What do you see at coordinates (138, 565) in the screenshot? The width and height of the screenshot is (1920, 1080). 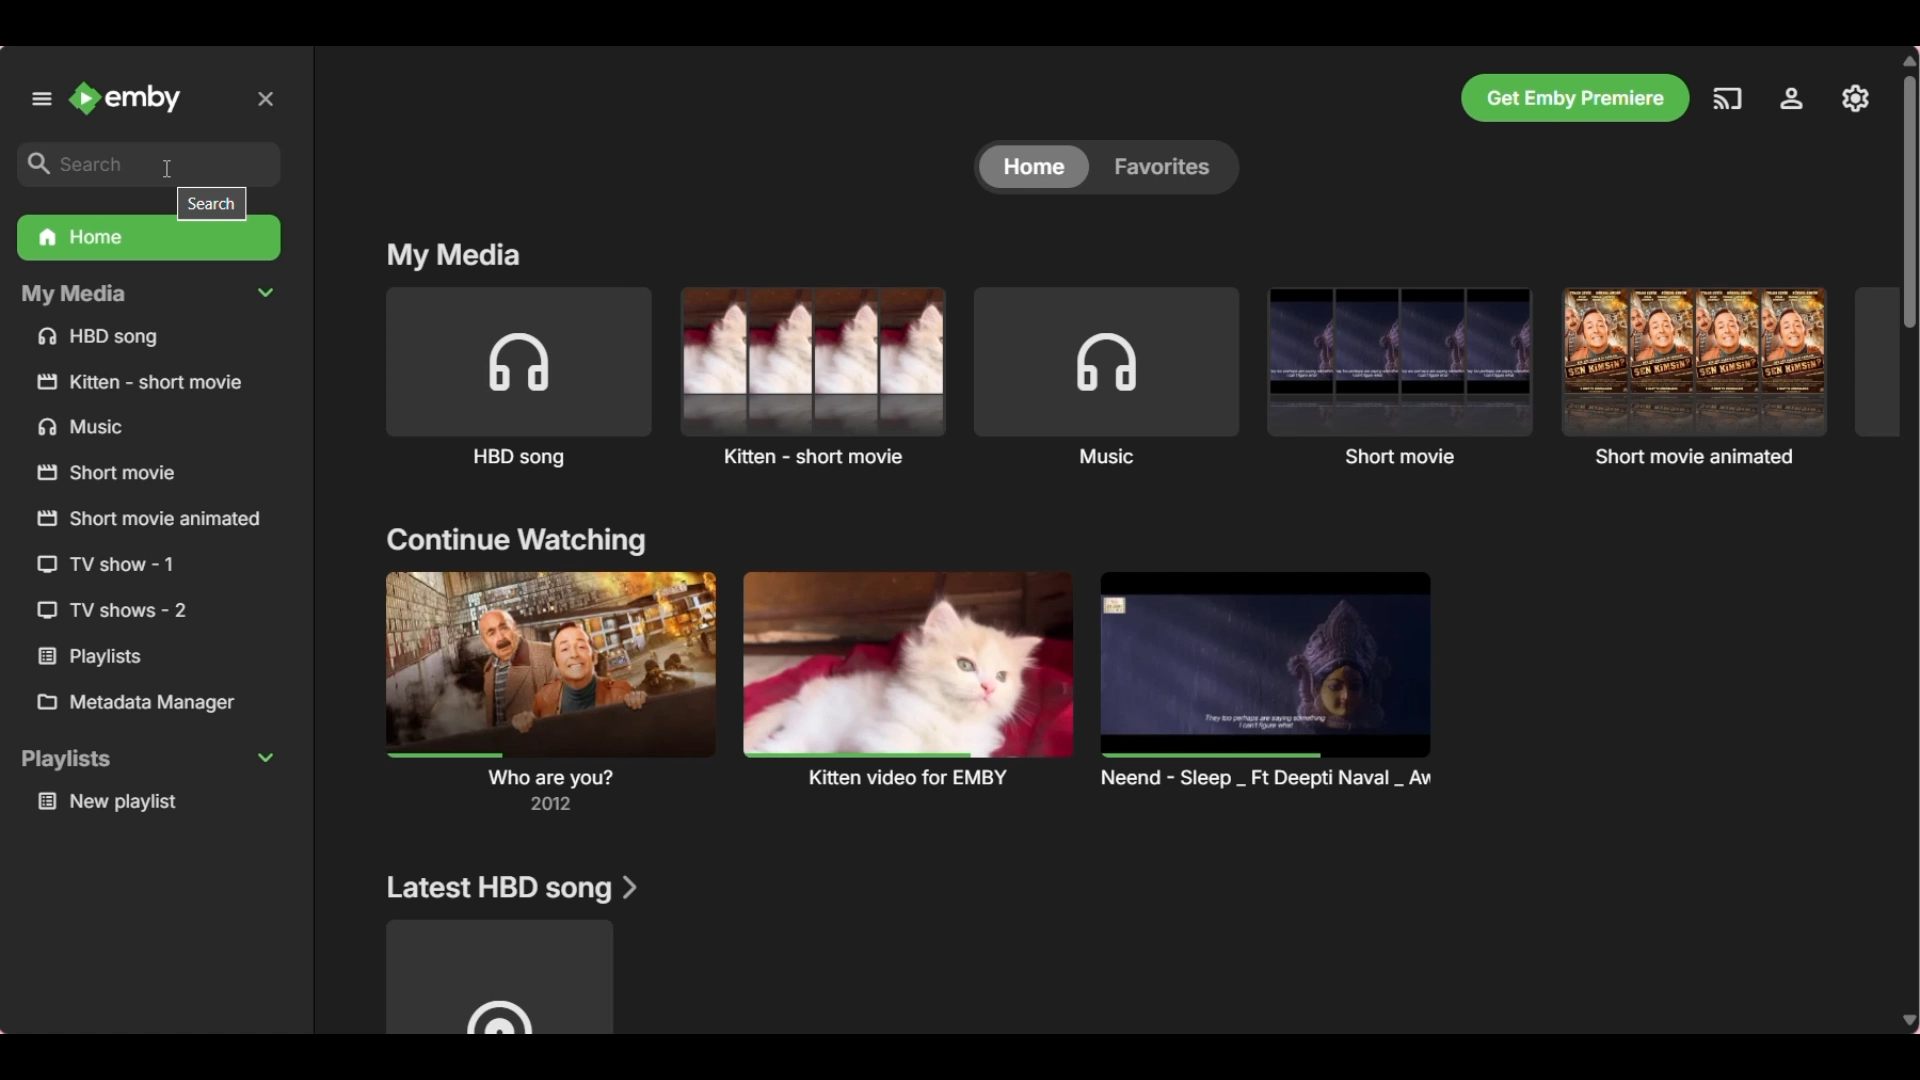 I see `` at bounding box center [138, 565].